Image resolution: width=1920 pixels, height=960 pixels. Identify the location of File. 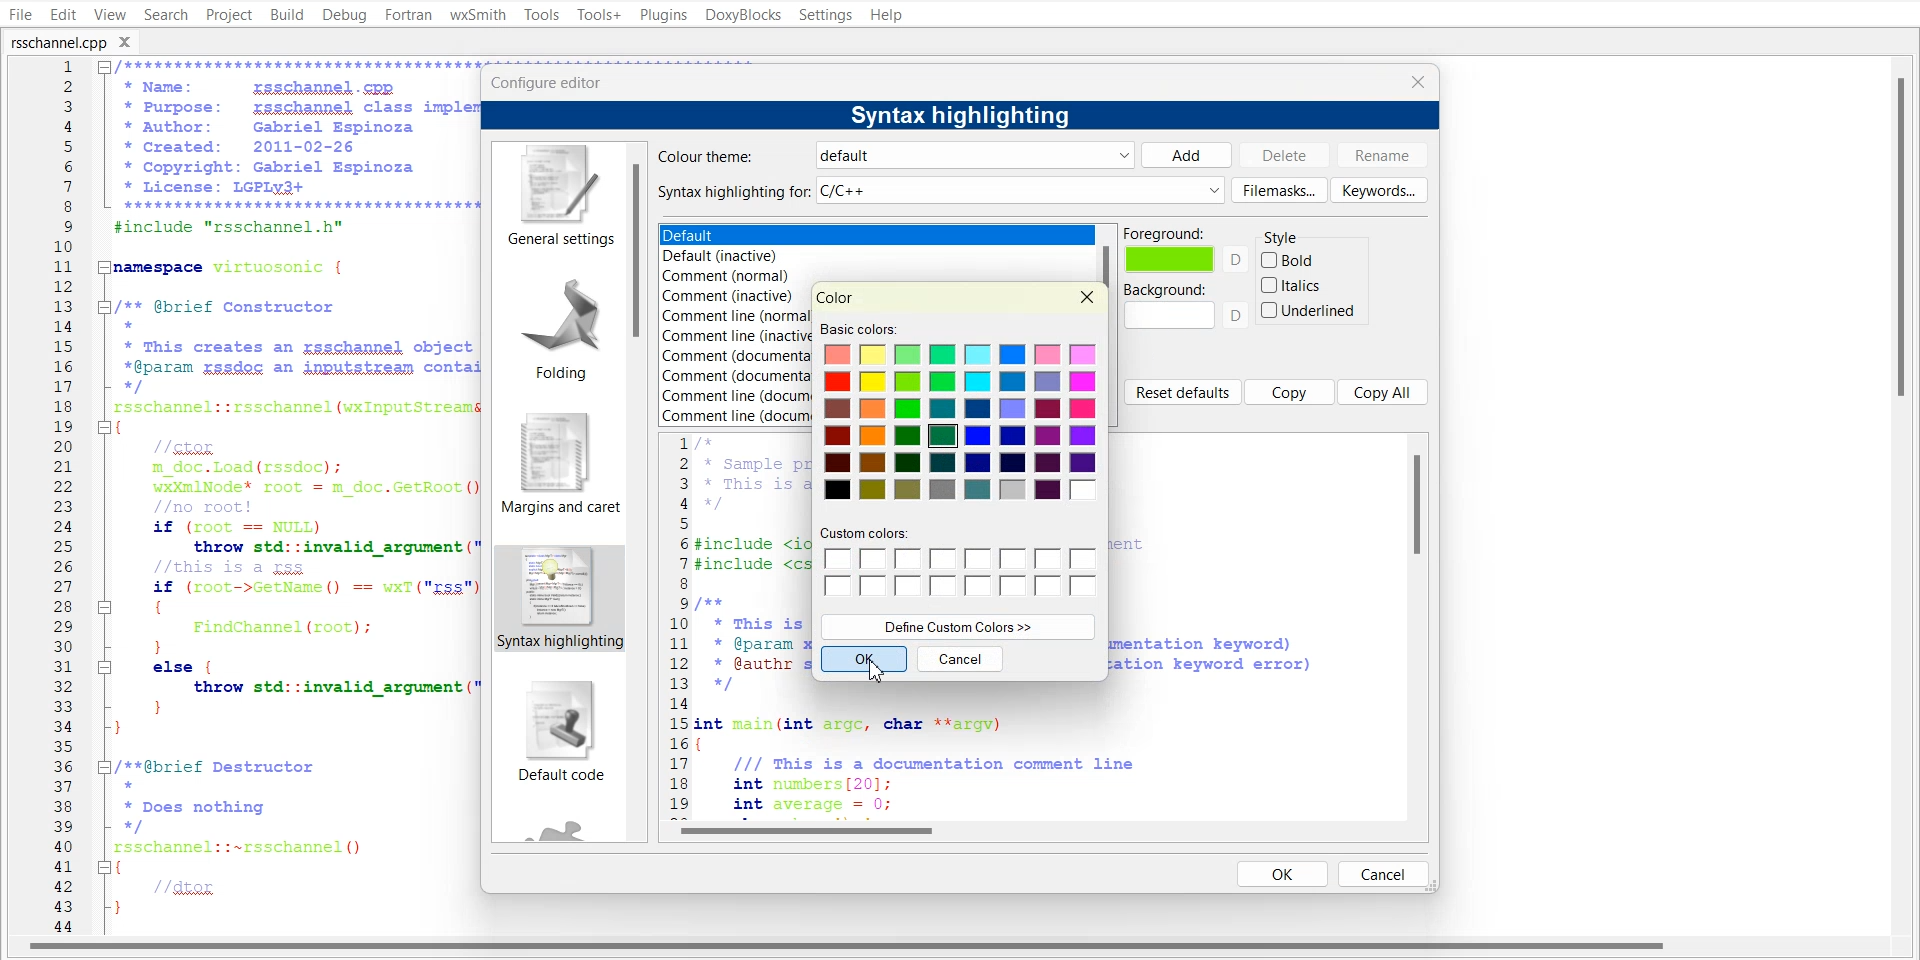
(18, 14).